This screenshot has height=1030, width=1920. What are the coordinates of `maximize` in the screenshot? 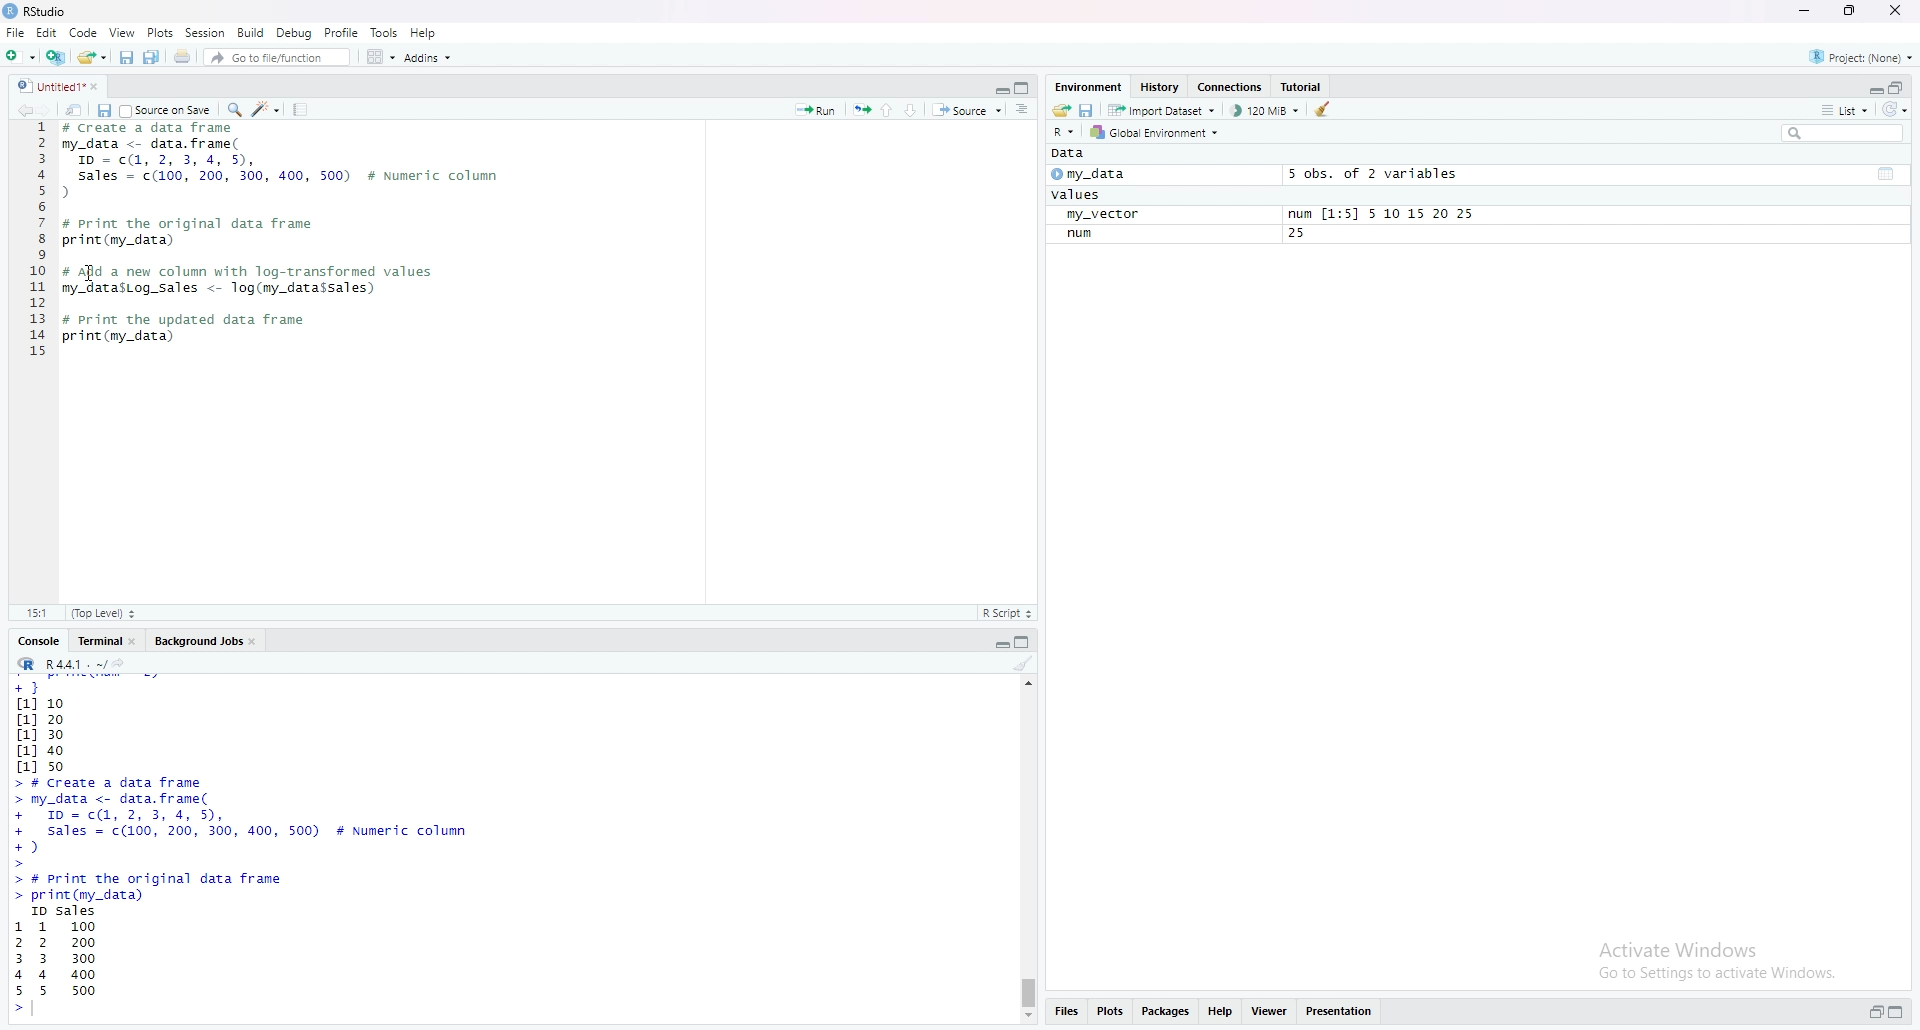 It's located at (1026, 642).